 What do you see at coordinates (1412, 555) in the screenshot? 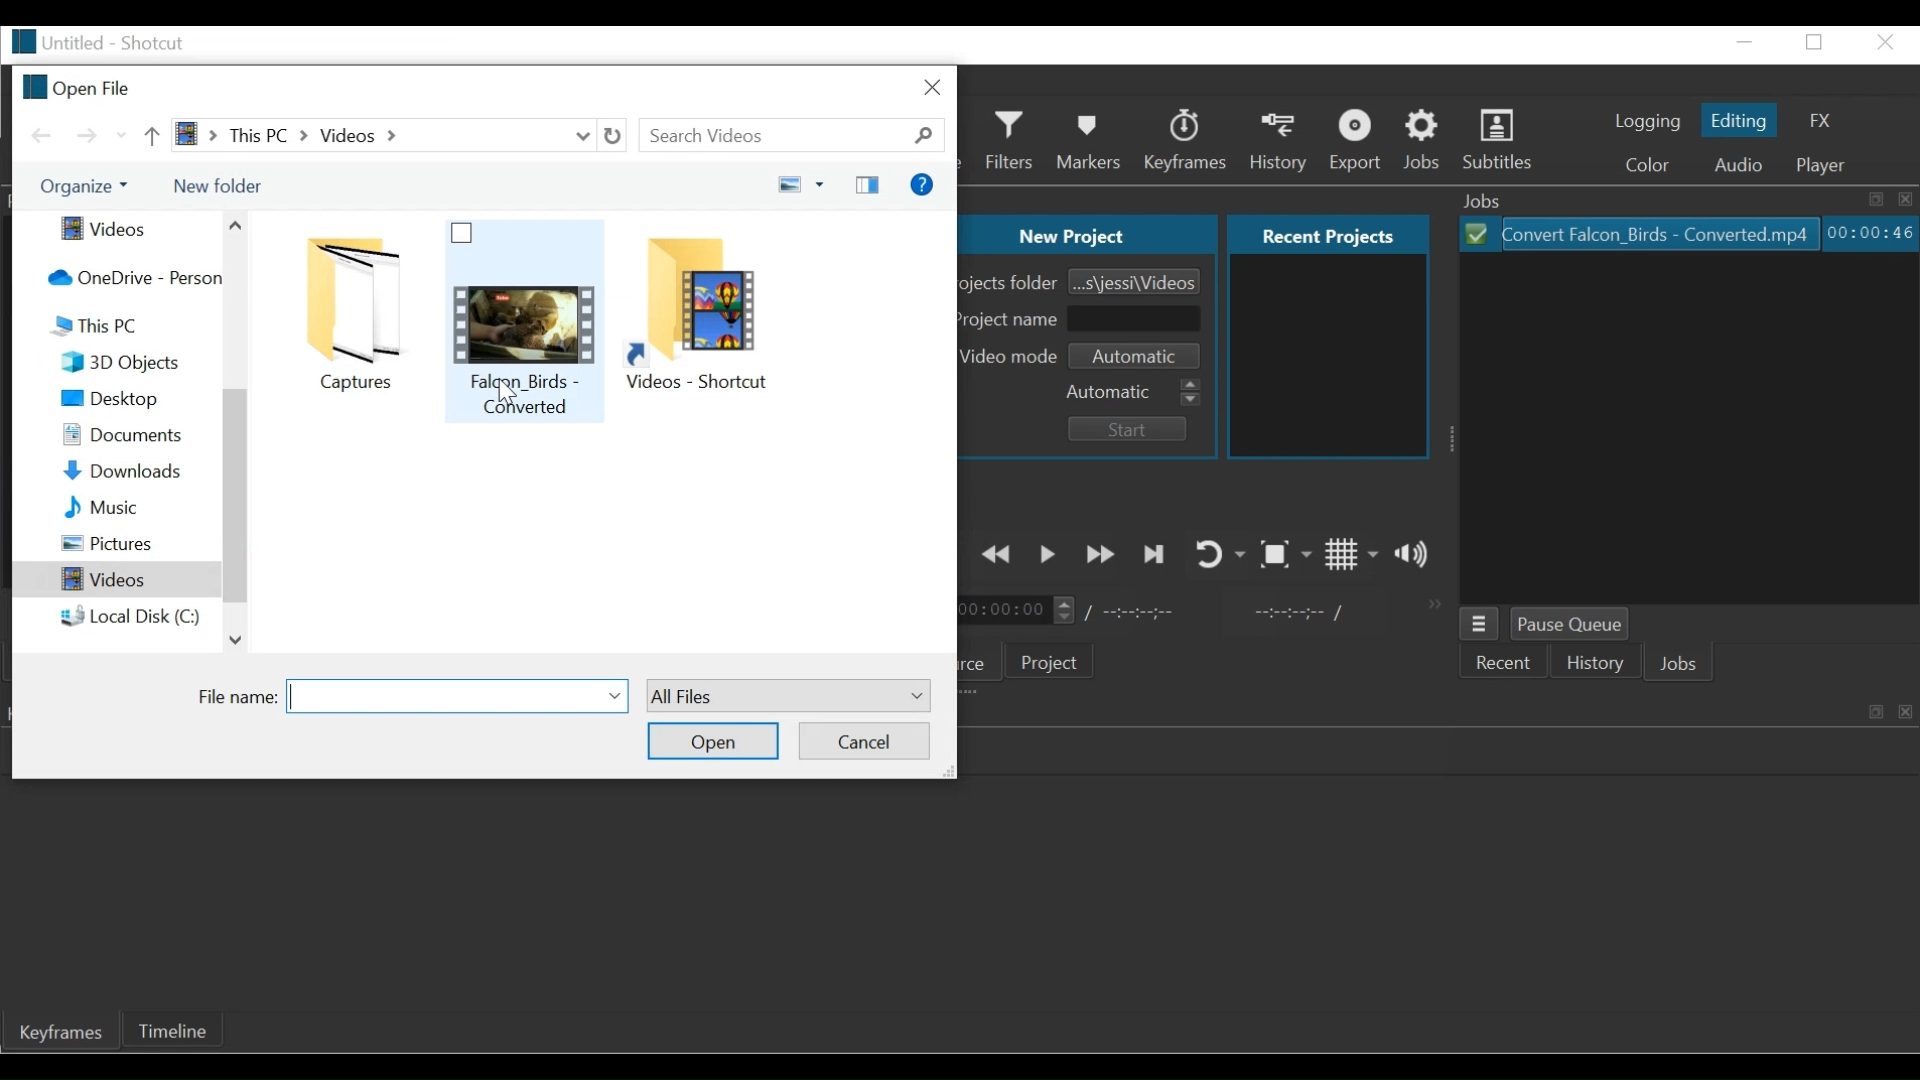
I see `Show the volume control` at bounding box center [1412, 555].